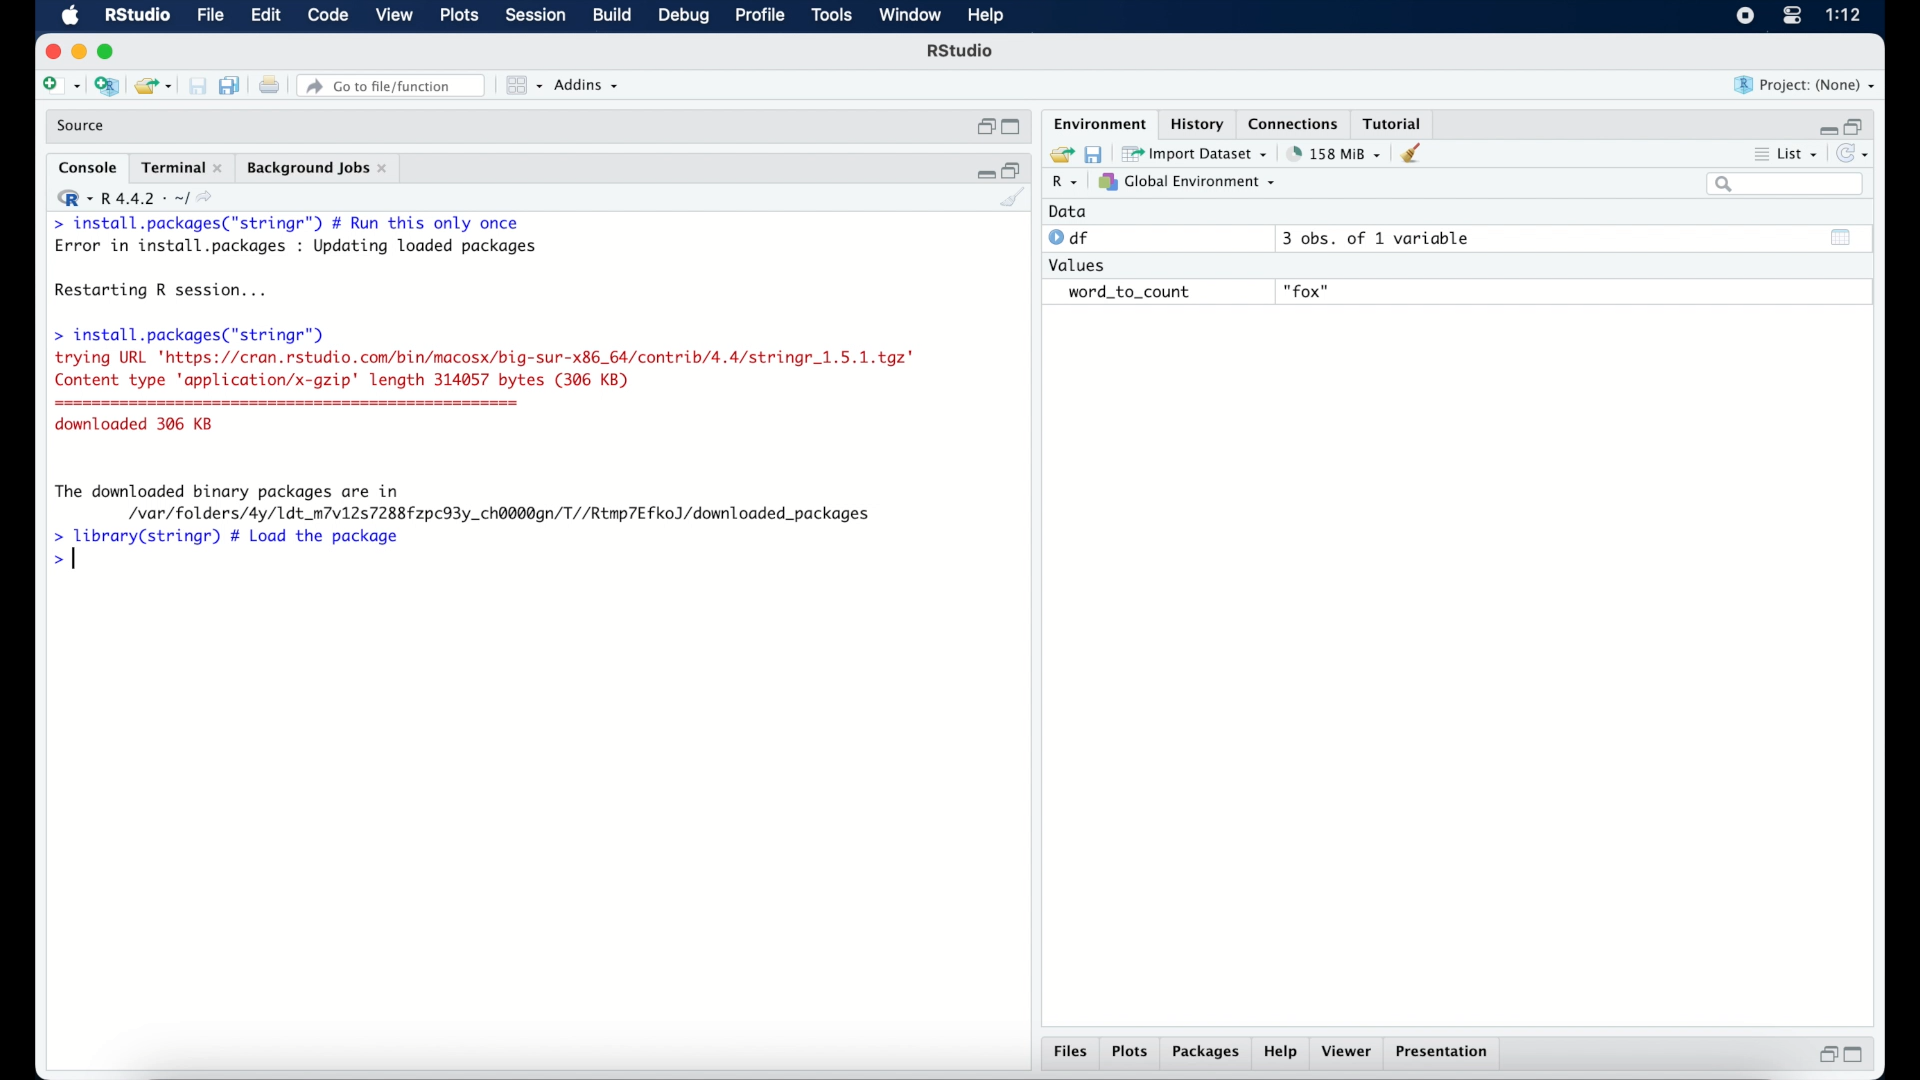 Image resolution: width=1920 pixels, height=1080 pixels. What do you see at coordinates (1745, 17) in the screenshot?
I see `screen recorder` at bounding box center [1745, 17].